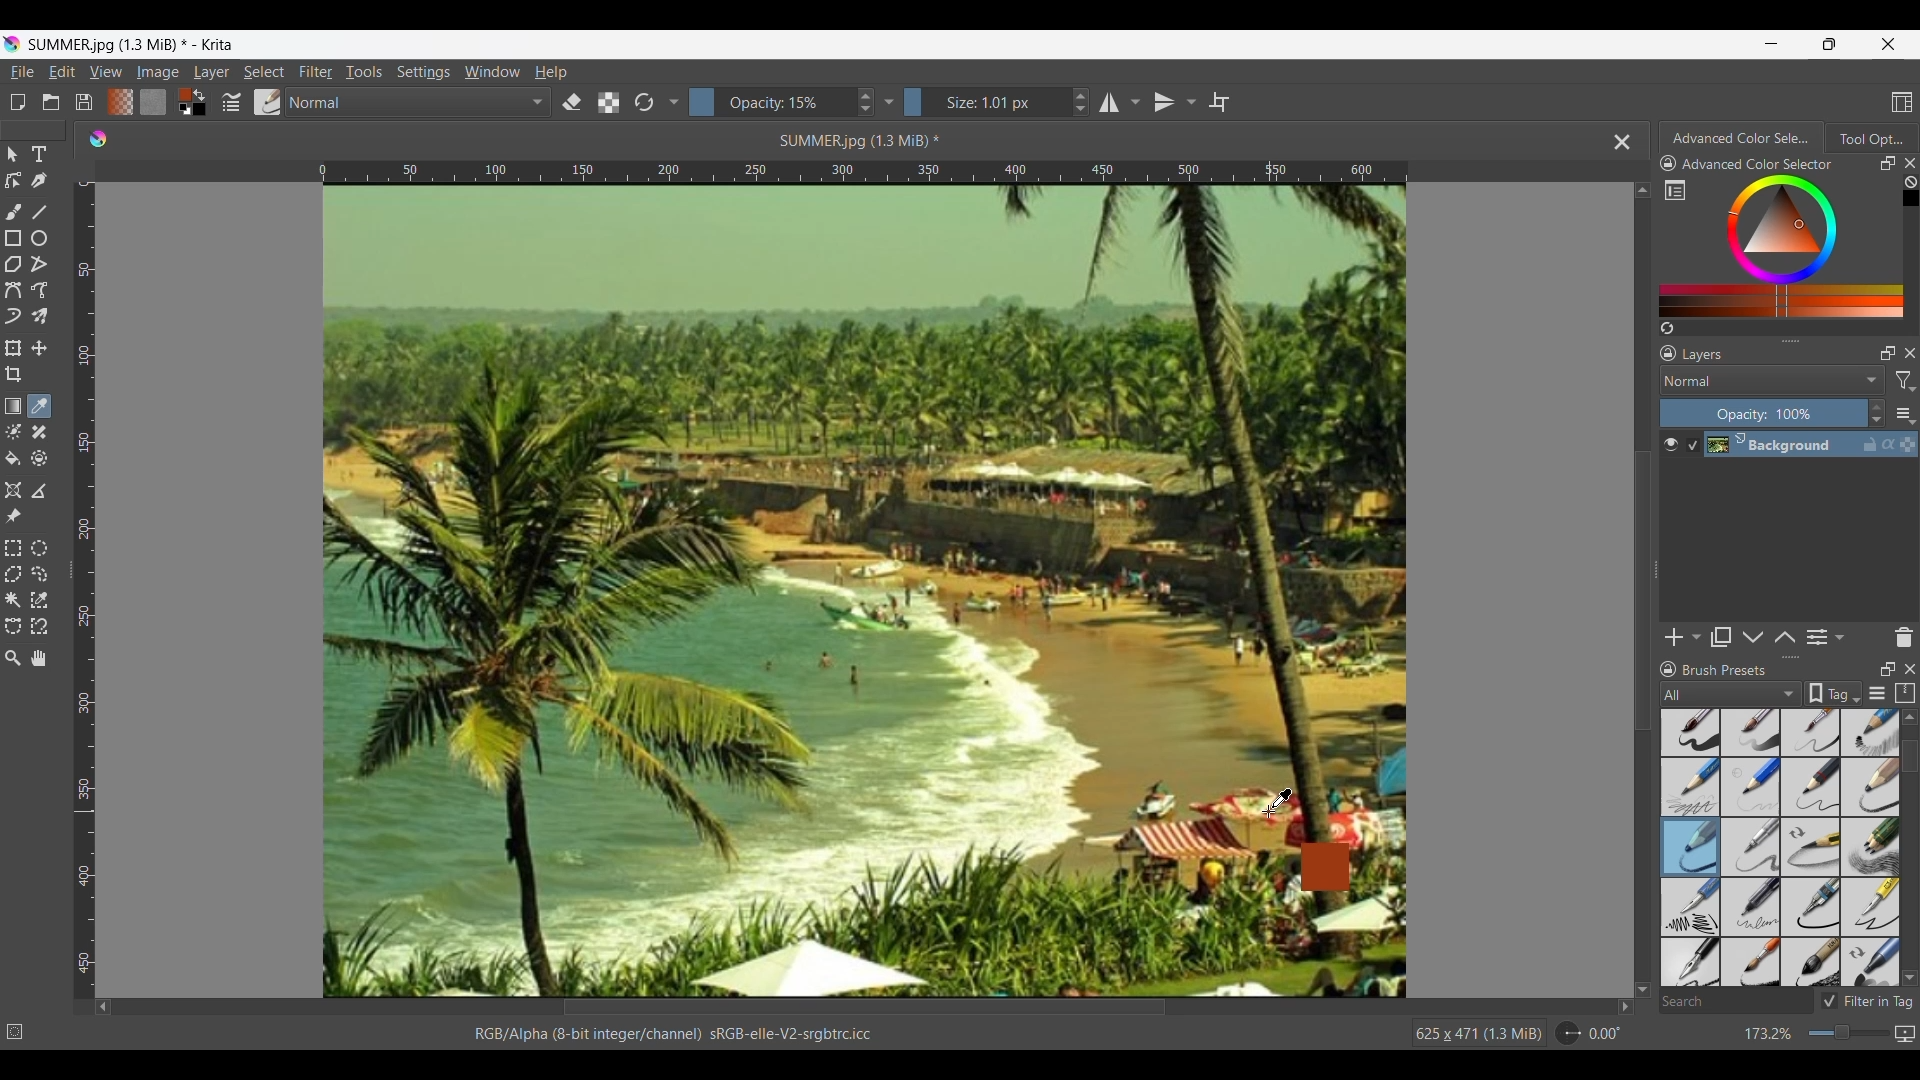  Describe the element at coordinates (681, 1033) in the screenshot. I see `RGB/Alpha (8-bit integer/channel) sRGB-elle-V2-srgbtrc.icc` at that location.